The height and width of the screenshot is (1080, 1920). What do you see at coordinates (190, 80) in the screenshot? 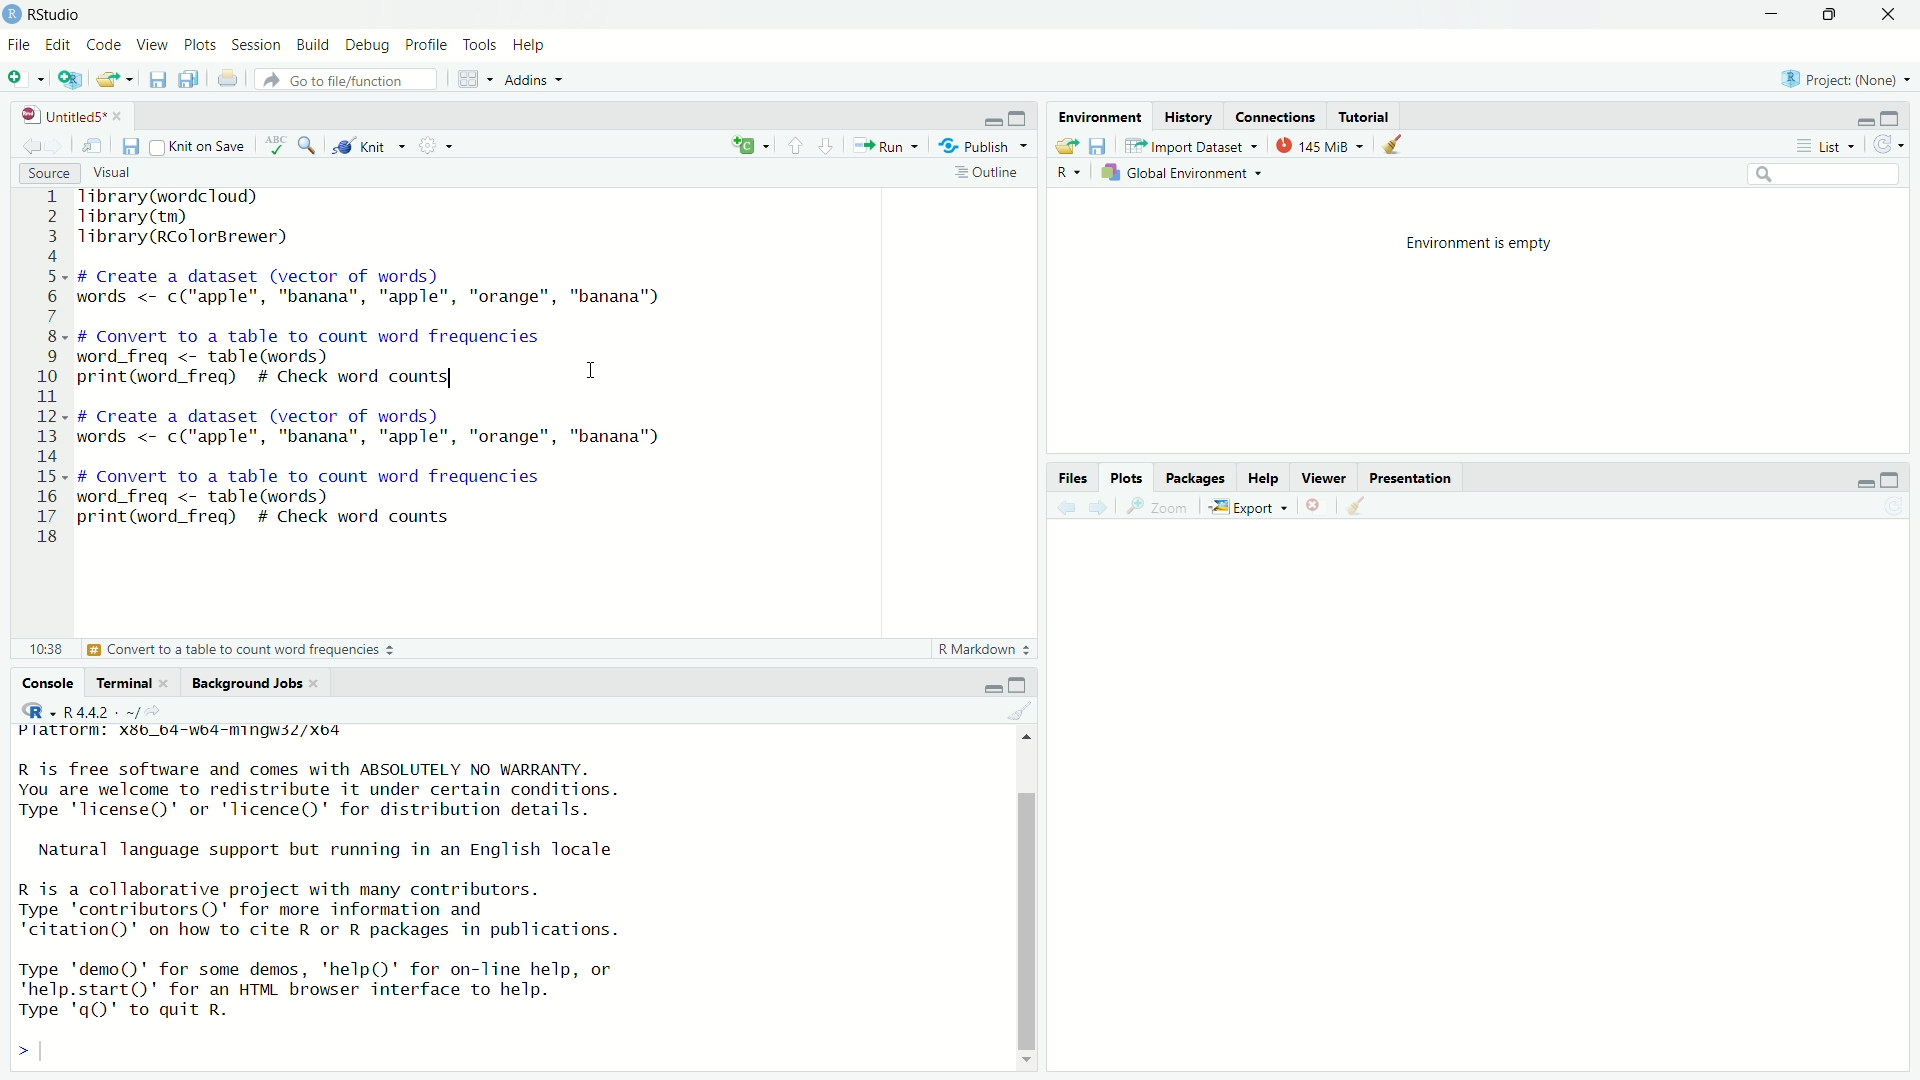
I see `Save all open documents` at bounding box center [190, 80].